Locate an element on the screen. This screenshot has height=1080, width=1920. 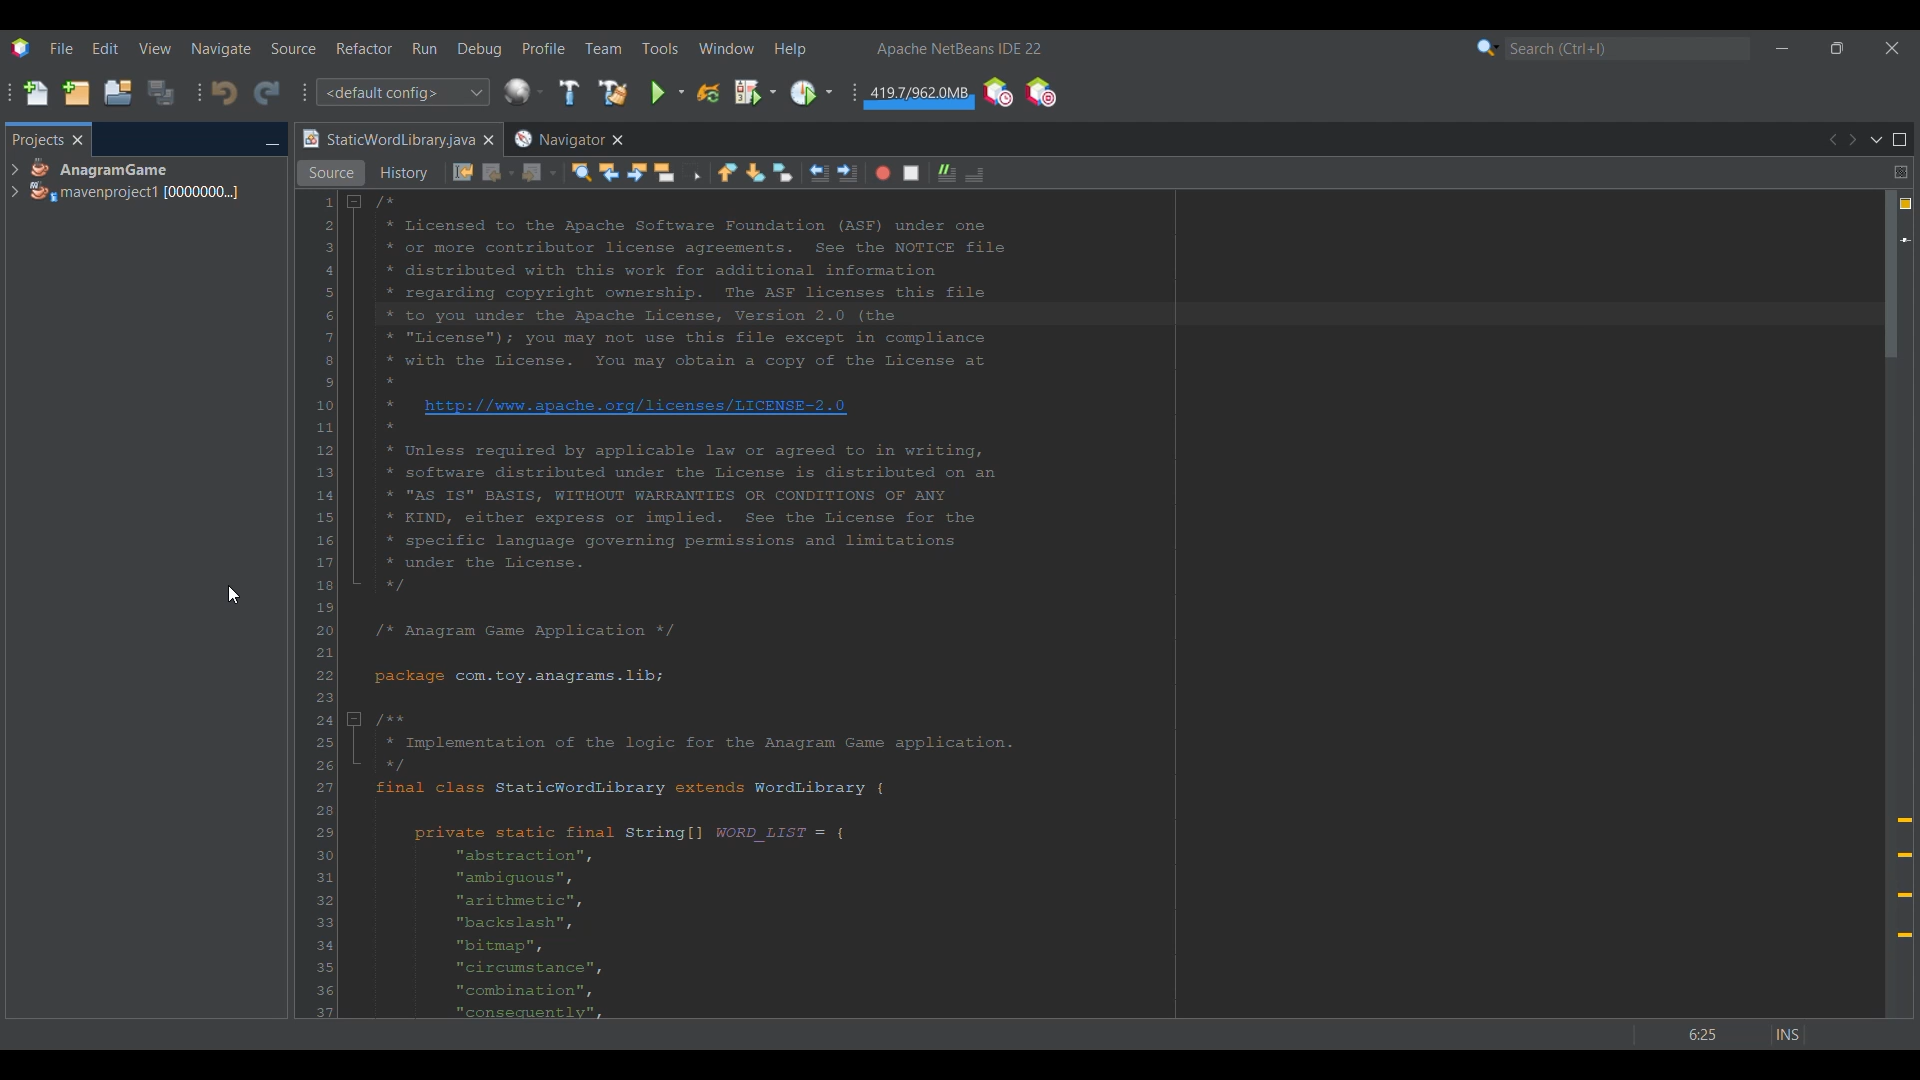
Refactor menu is located at coordinates (364, 48).